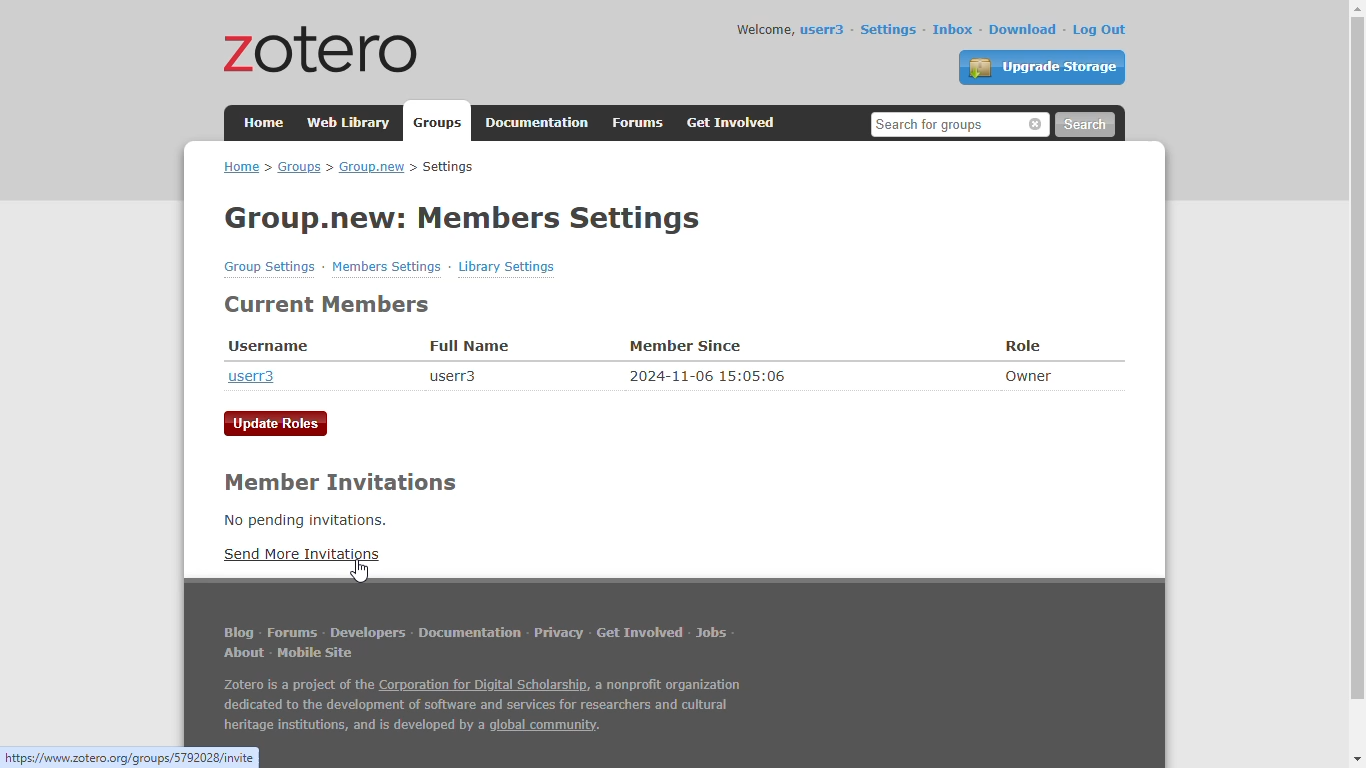 The height and width of the screenshot is (768, 1366). I want to click on Zotero is a project of the Corporation for Digital Scholarship, a nonprofit organization
dedicated to the development of software and services for researchers and cultural
heritage institutions, and is developed by a global community., so click(483, 707).